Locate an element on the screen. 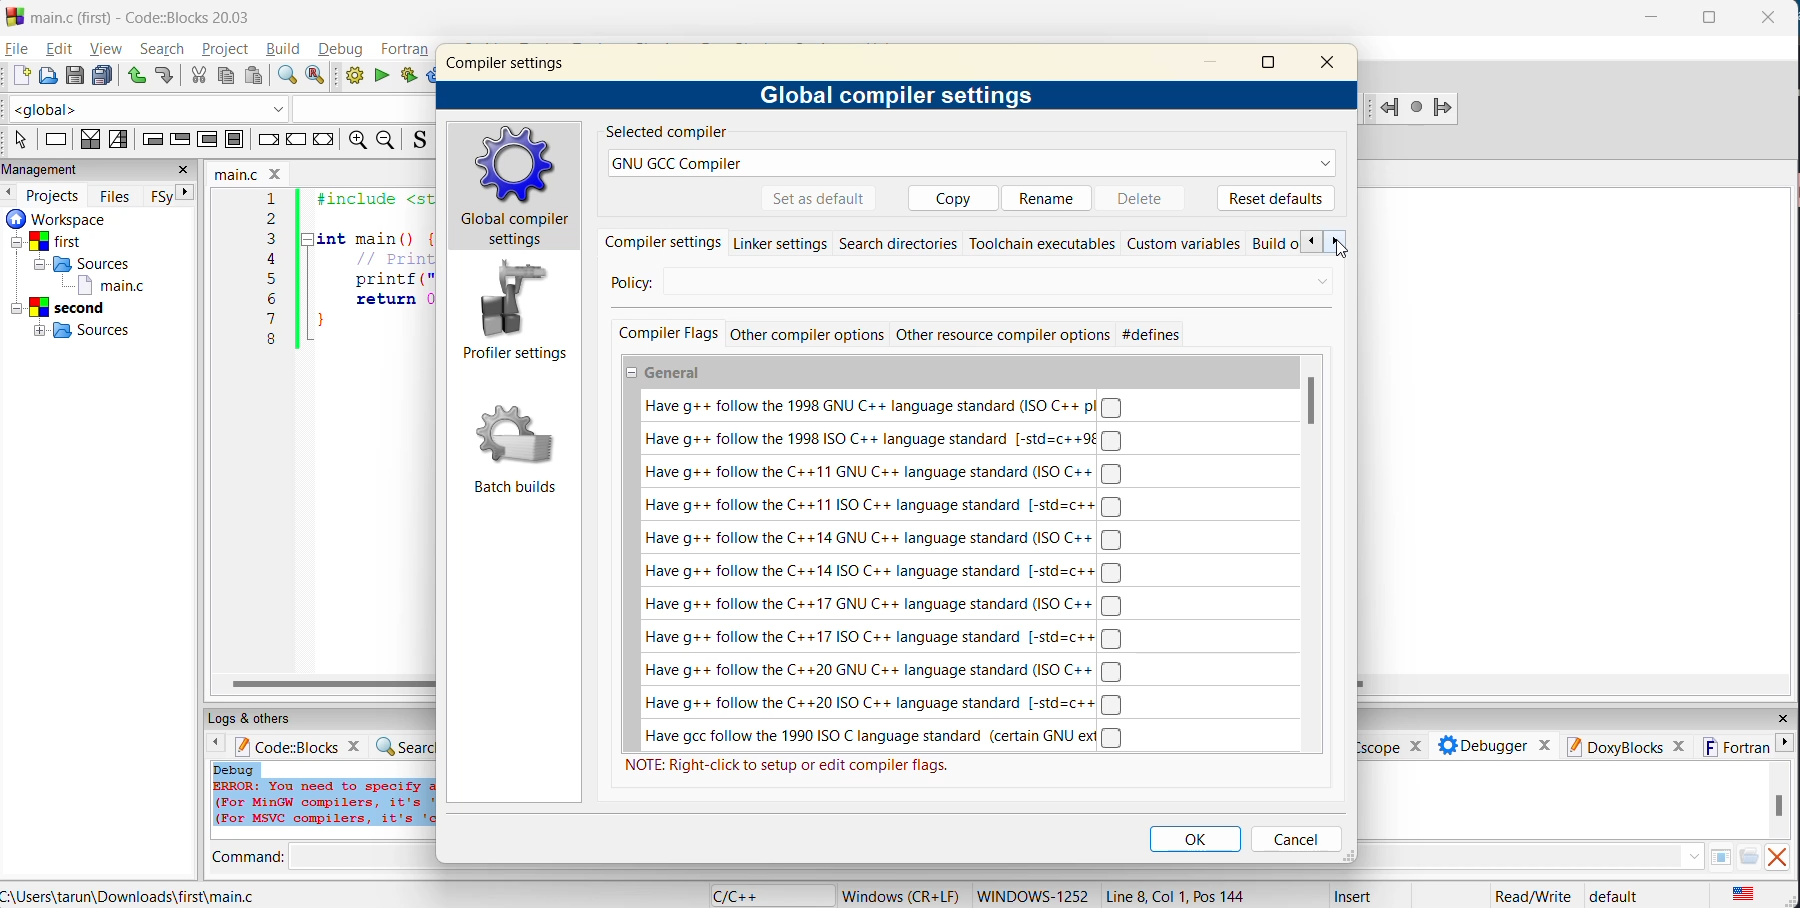 Image resolution: width=1800 pixels, height=908 pixels. continue instruction is located at coordinates (294, 140).